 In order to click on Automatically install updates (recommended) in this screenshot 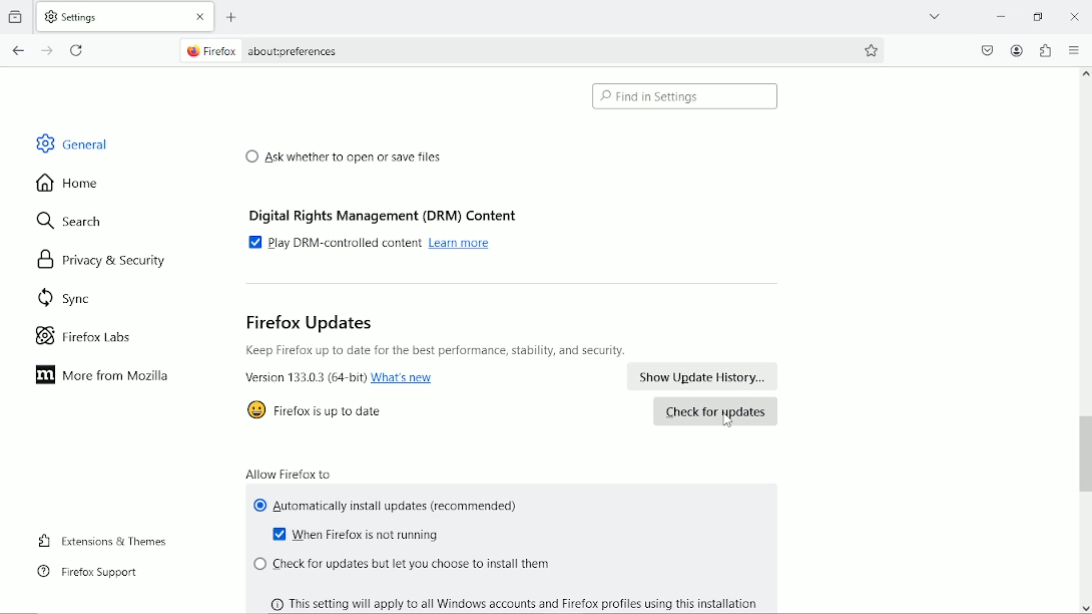, I will do `click(388, 507)`.